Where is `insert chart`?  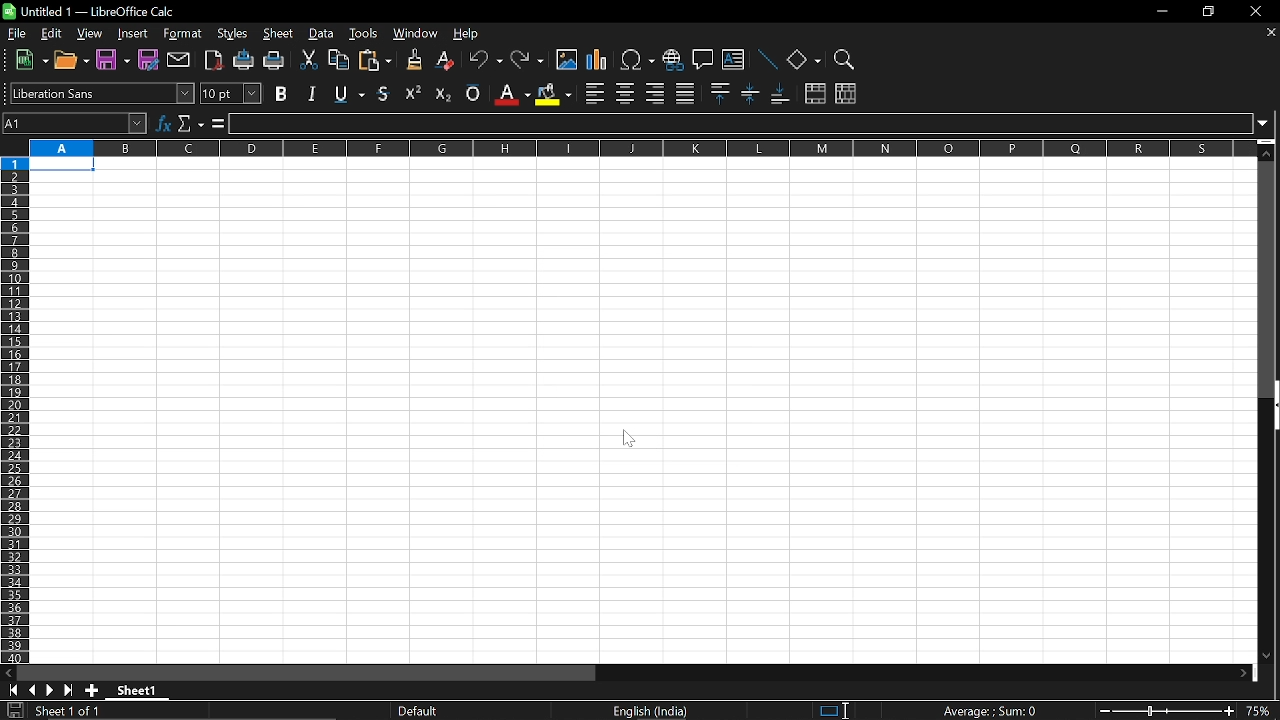
insert chart is located at coordinates (597, 61).